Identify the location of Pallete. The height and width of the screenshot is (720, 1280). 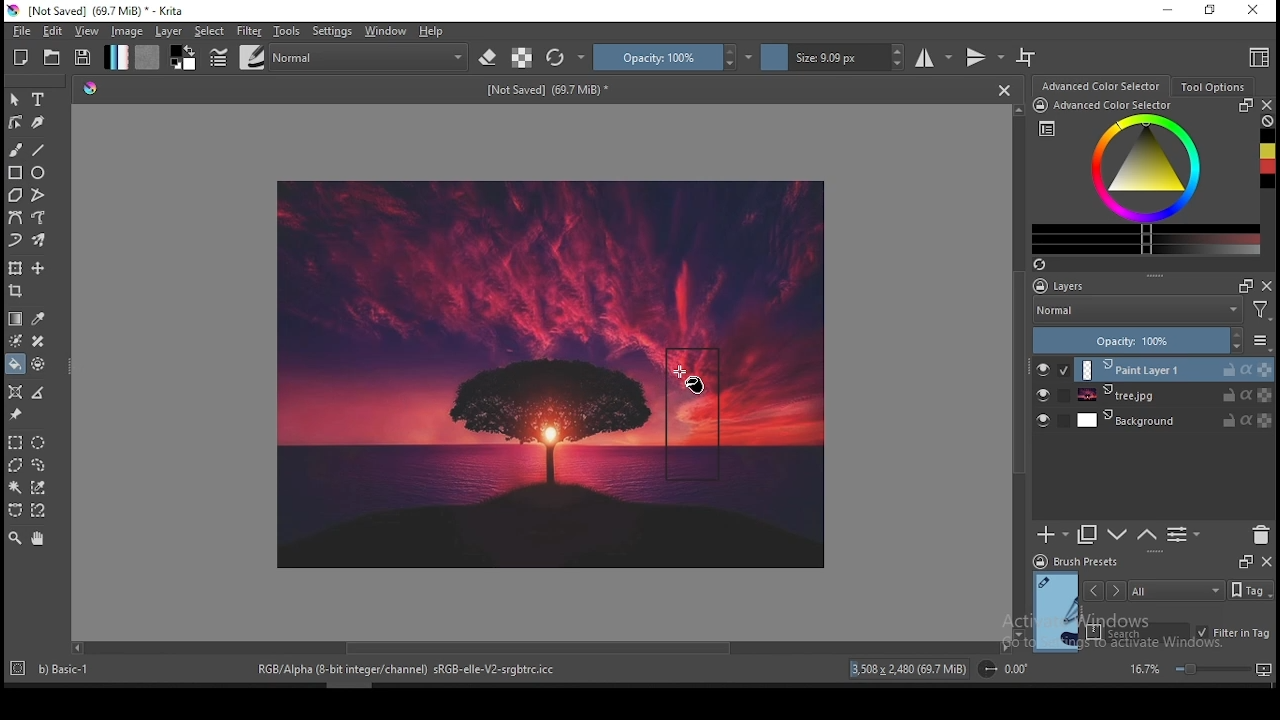
(91, 90).